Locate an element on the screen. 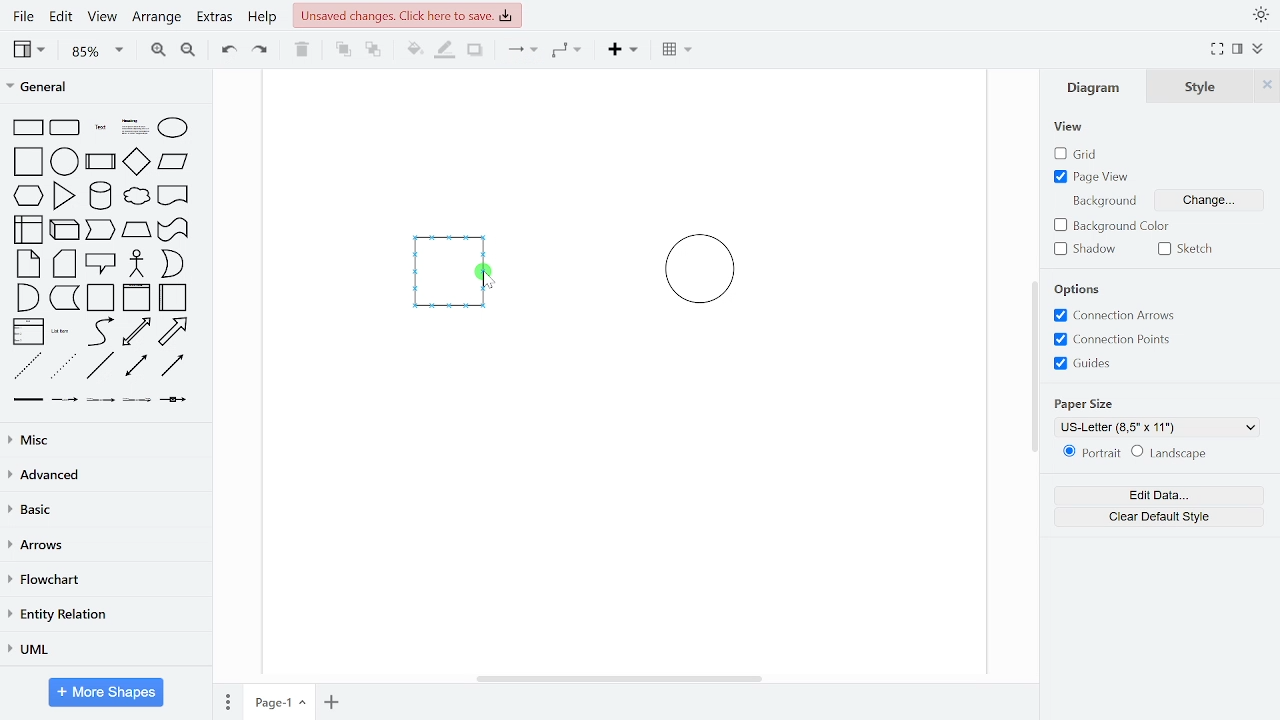 Image resolution: width=1280 pixels, height=720 pixels. Cursor is located at coordinates (485, 282).